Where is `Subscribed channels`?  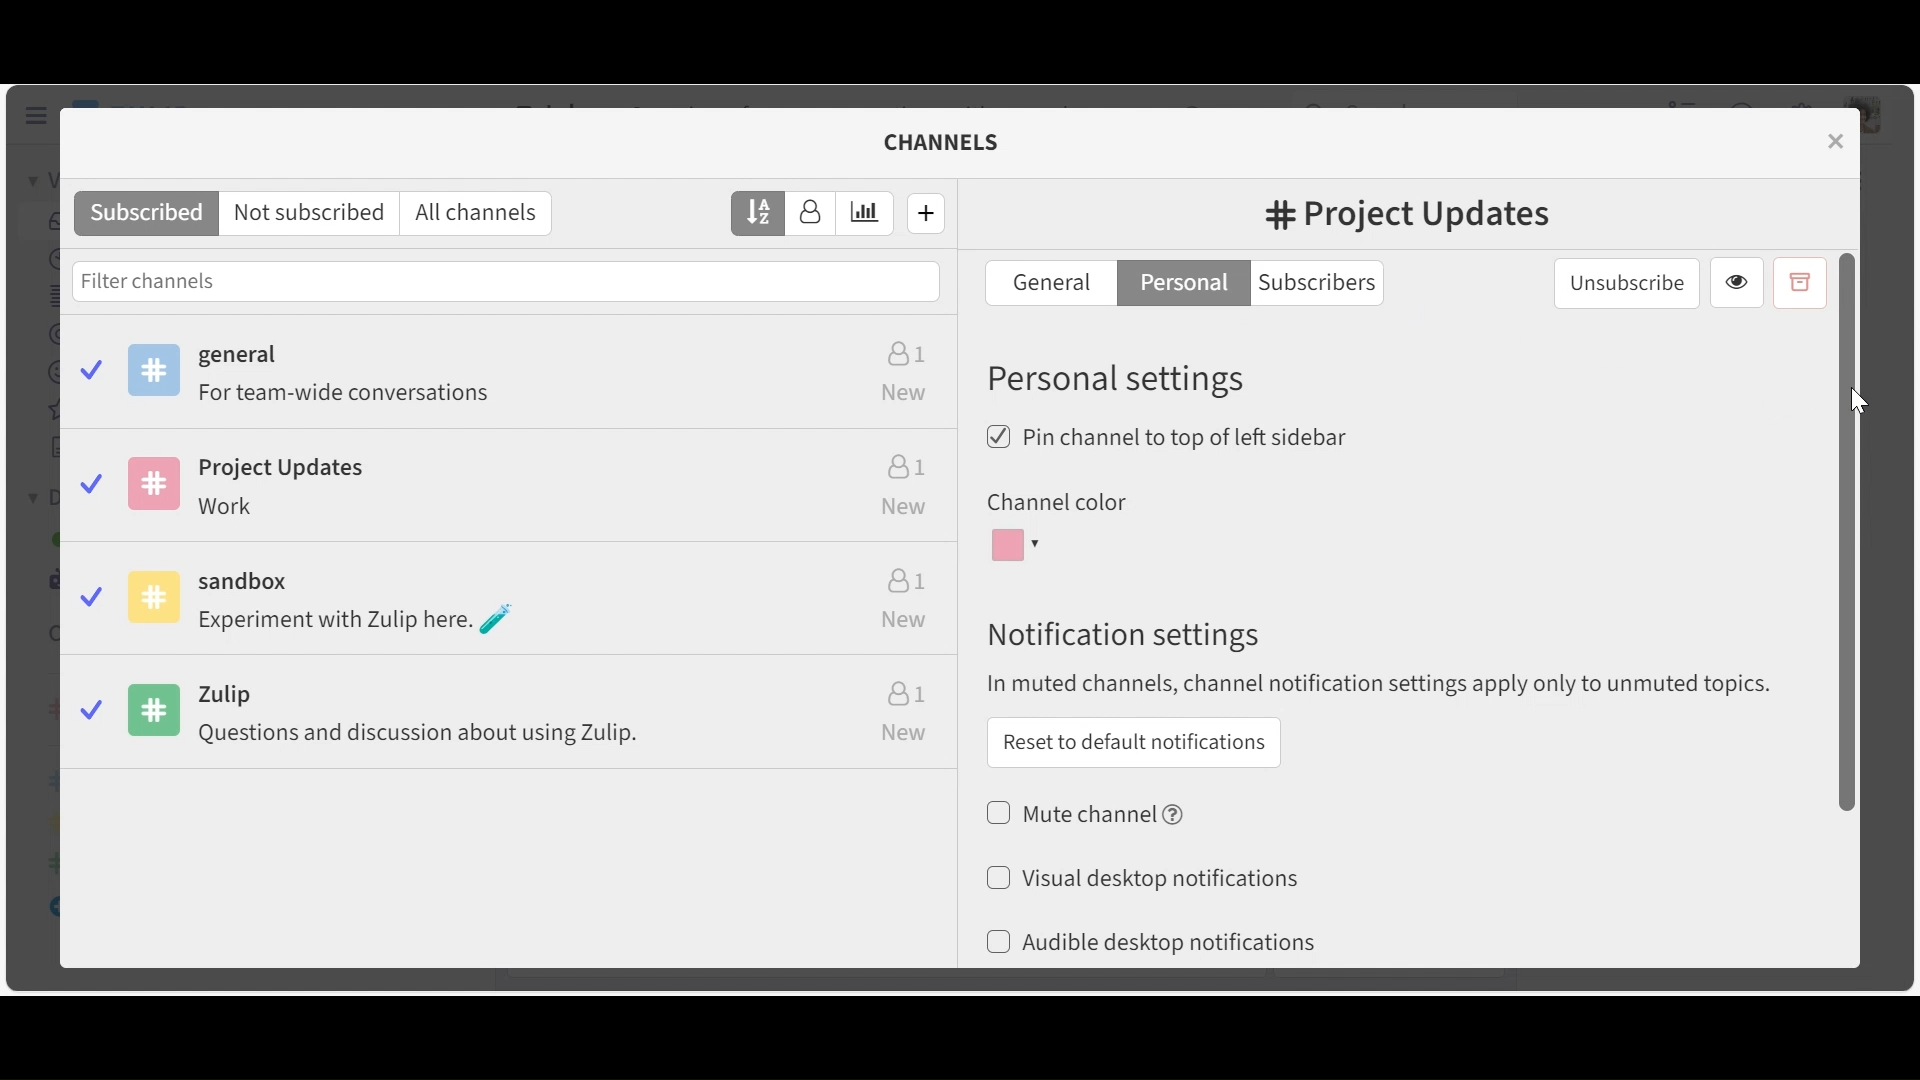 Subscribed channels is located at coordinates (146, 214).